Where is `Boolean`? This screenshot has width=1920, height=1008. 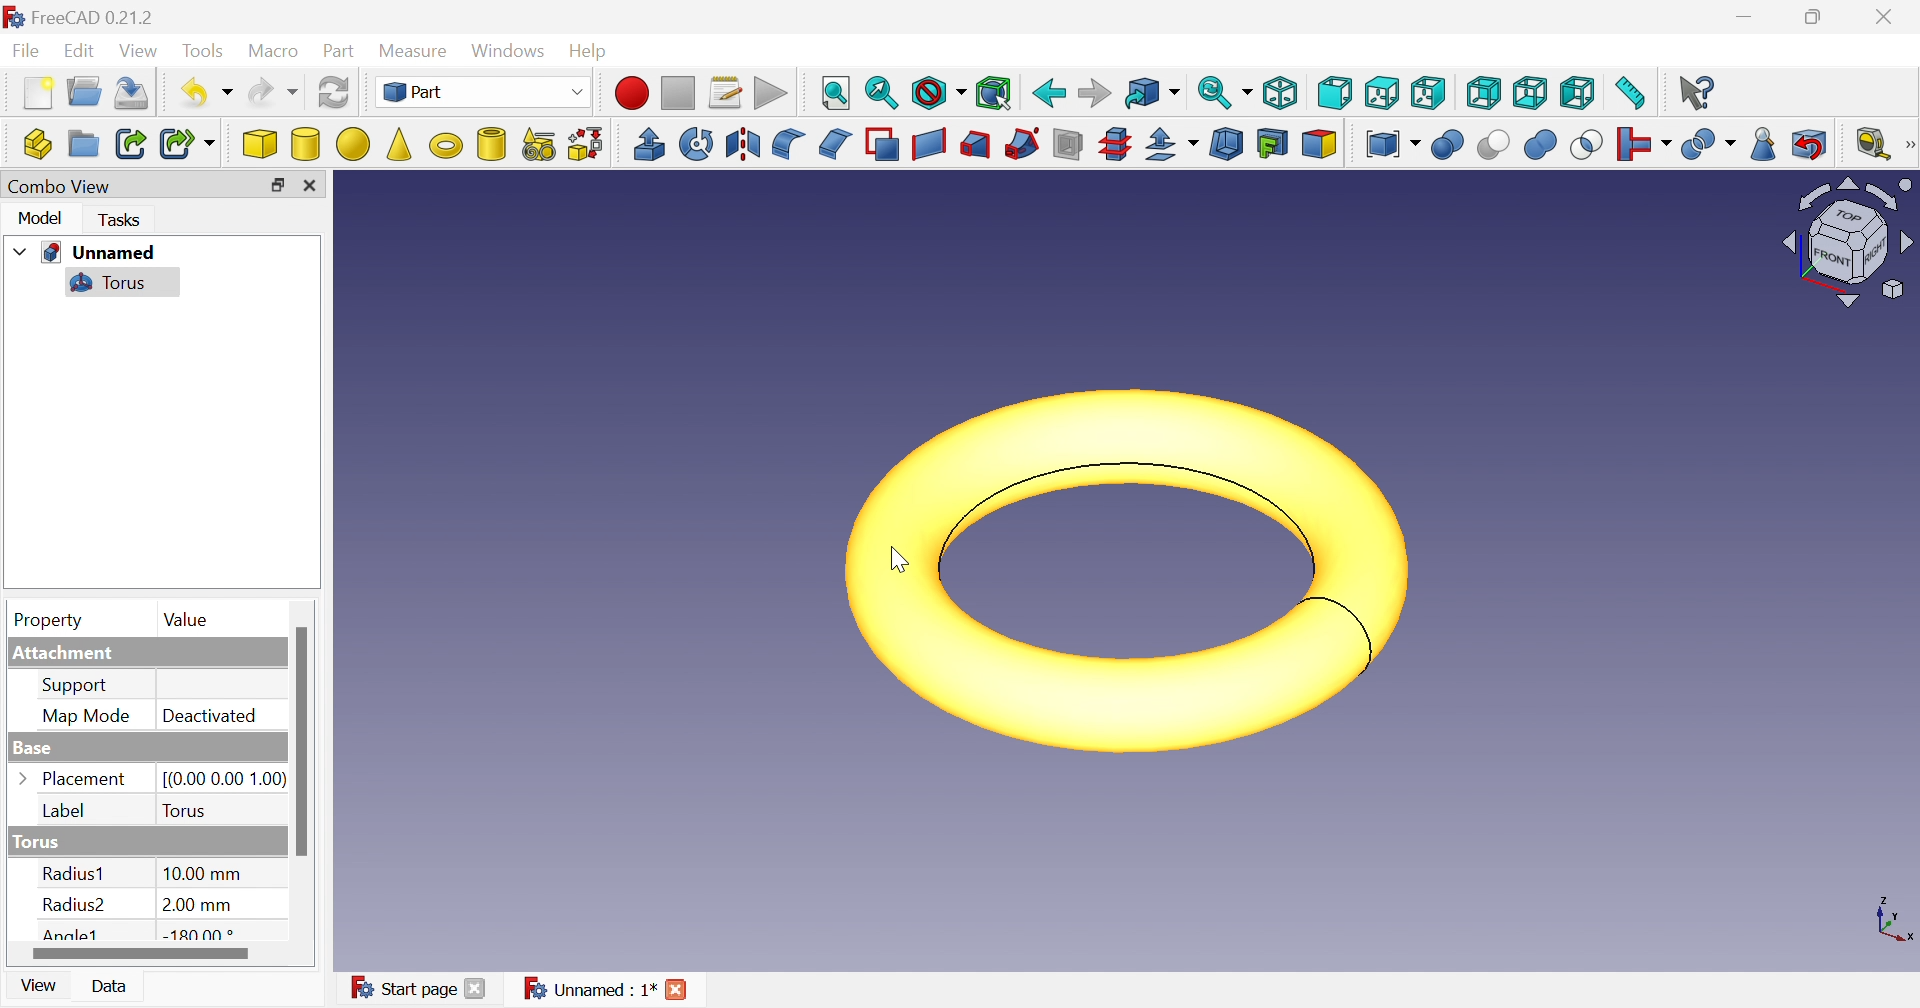 Boolean is located at coordinates (1448, 145).